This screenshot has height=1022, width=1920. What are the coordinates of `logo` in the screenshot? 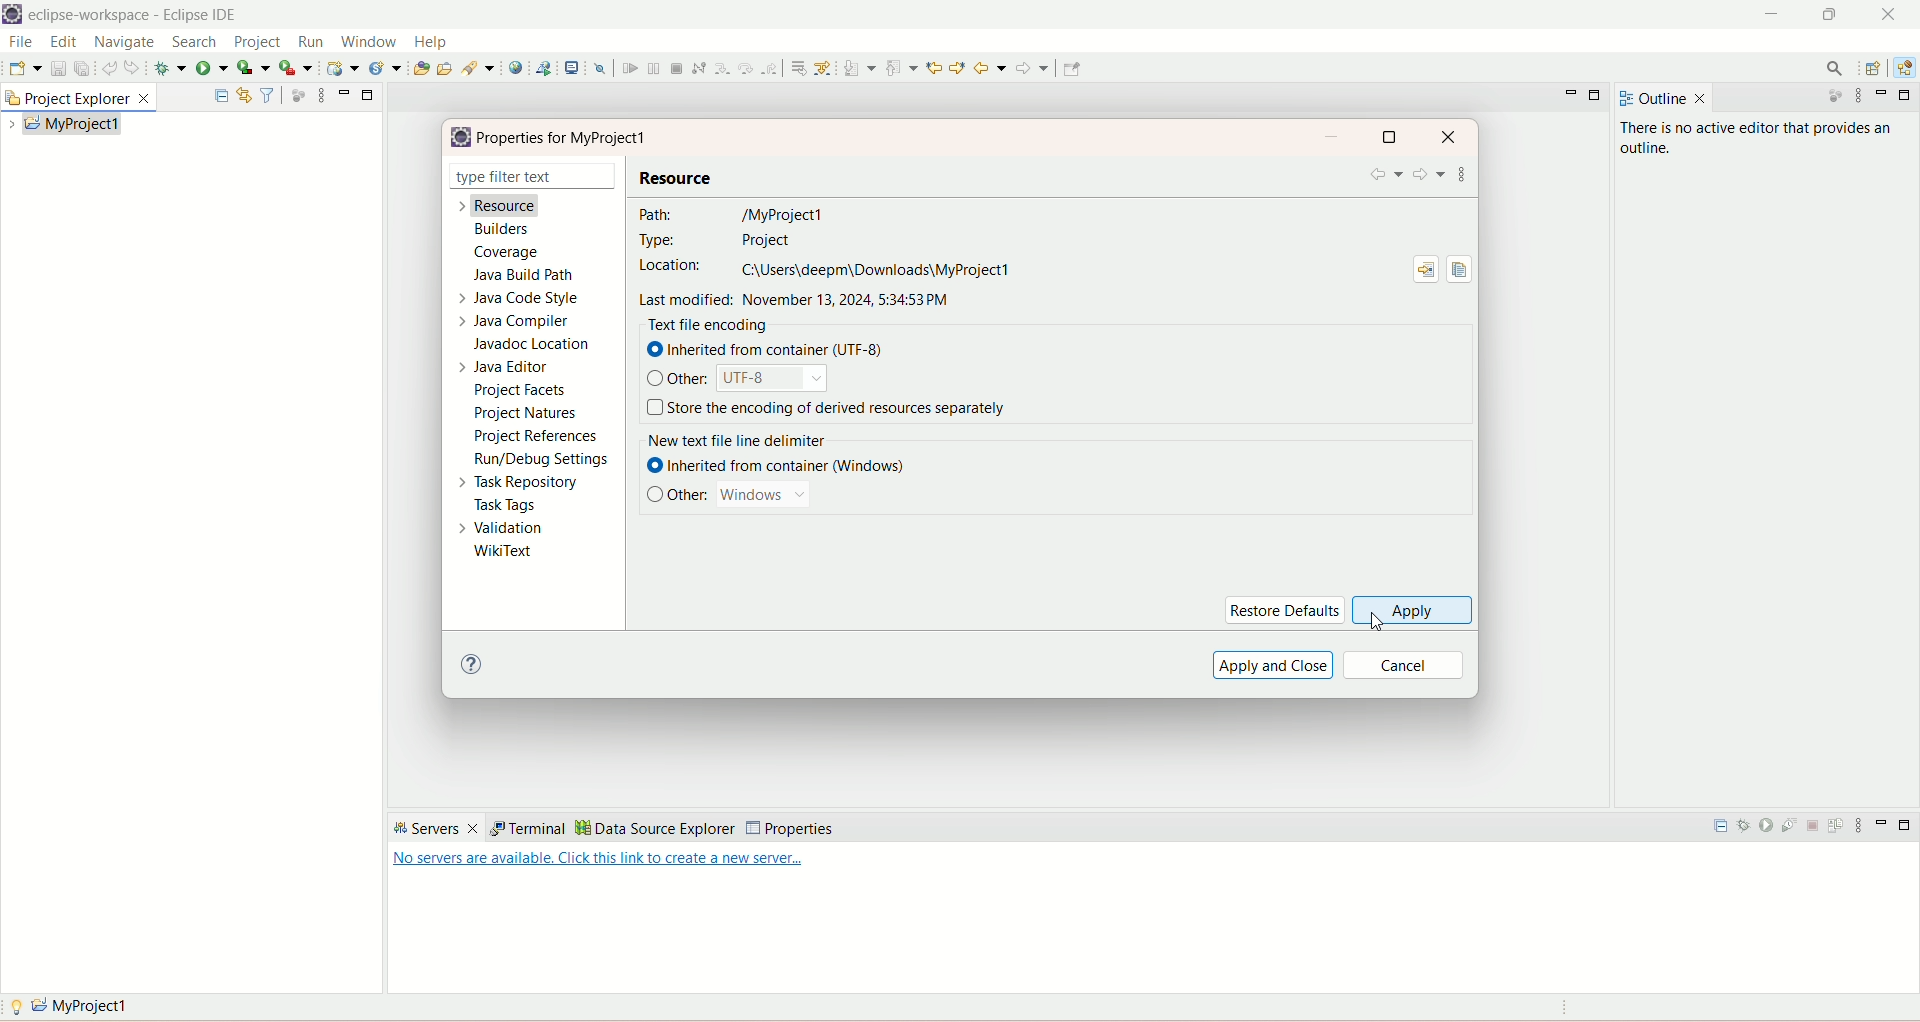 It's located at (459, 137).